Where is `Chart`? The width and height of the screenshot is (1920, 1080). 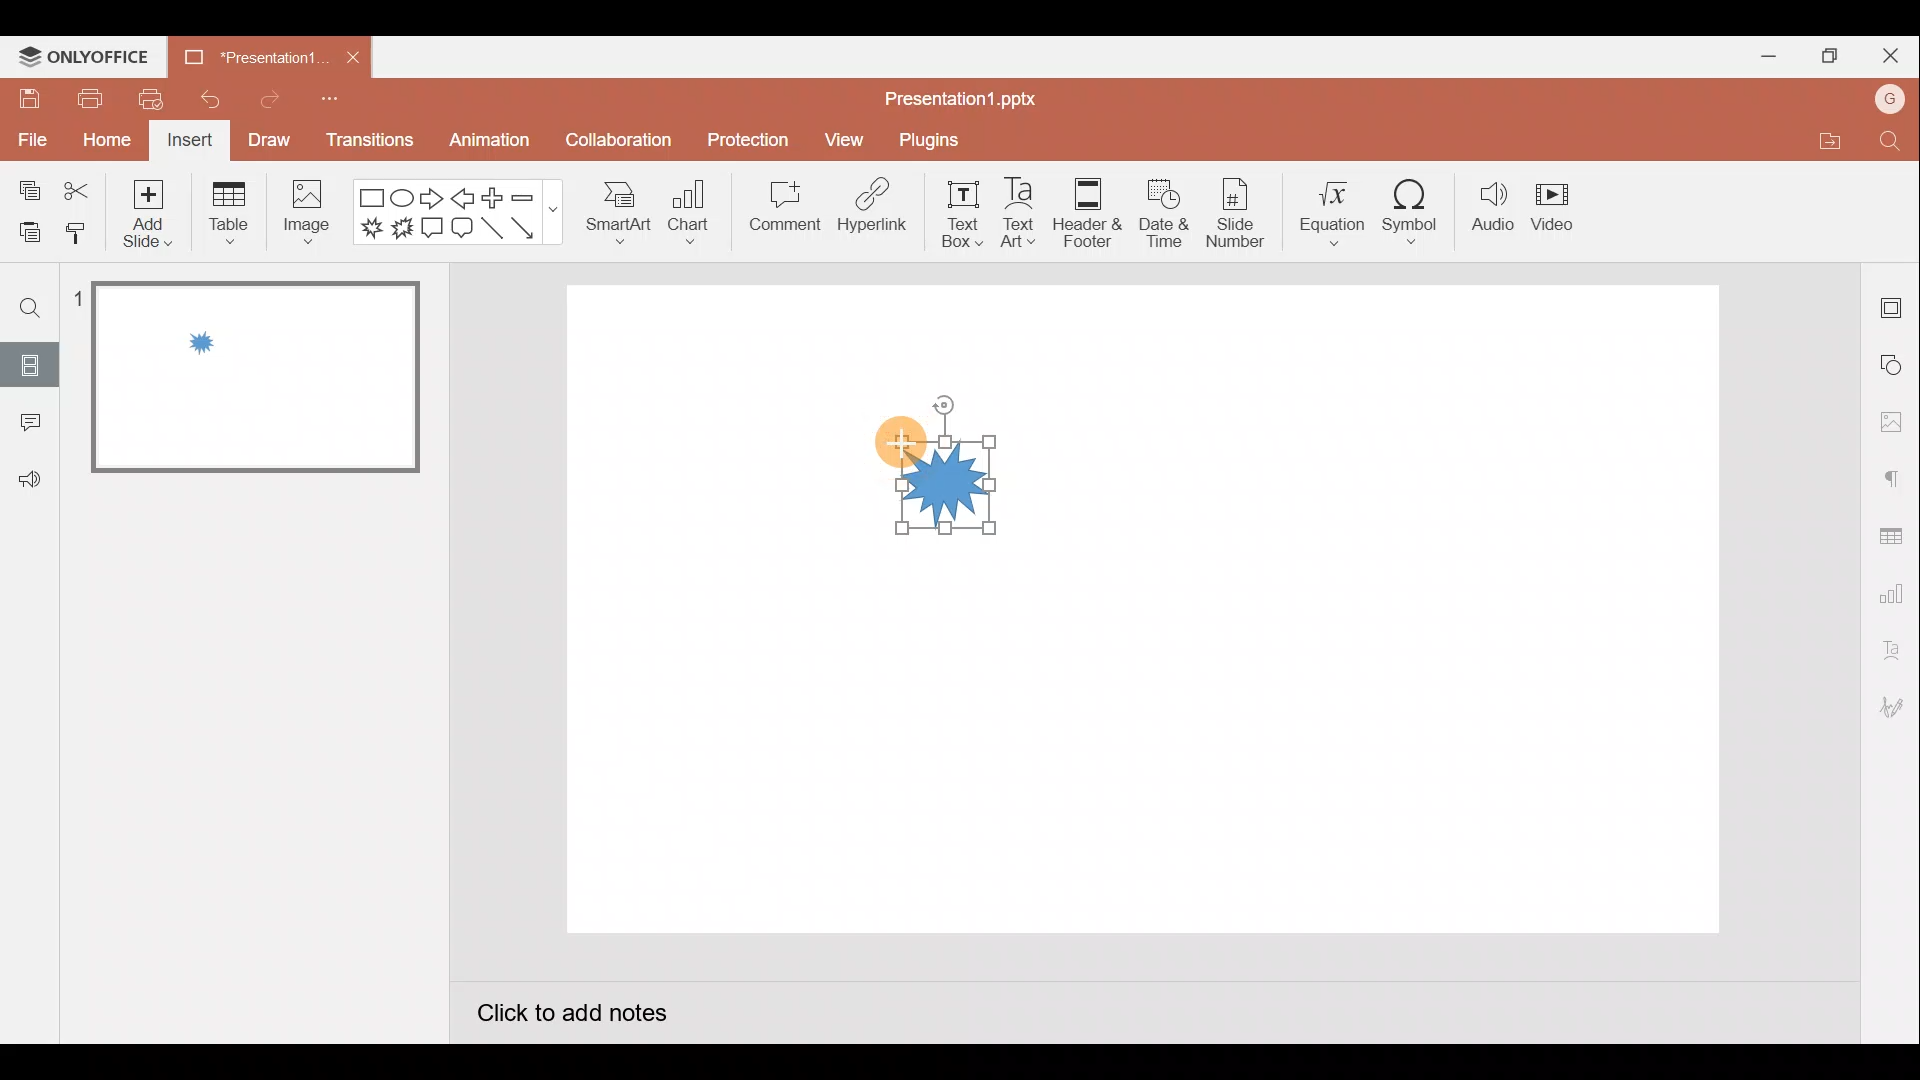
Chart is located at coordinates (697, 217).